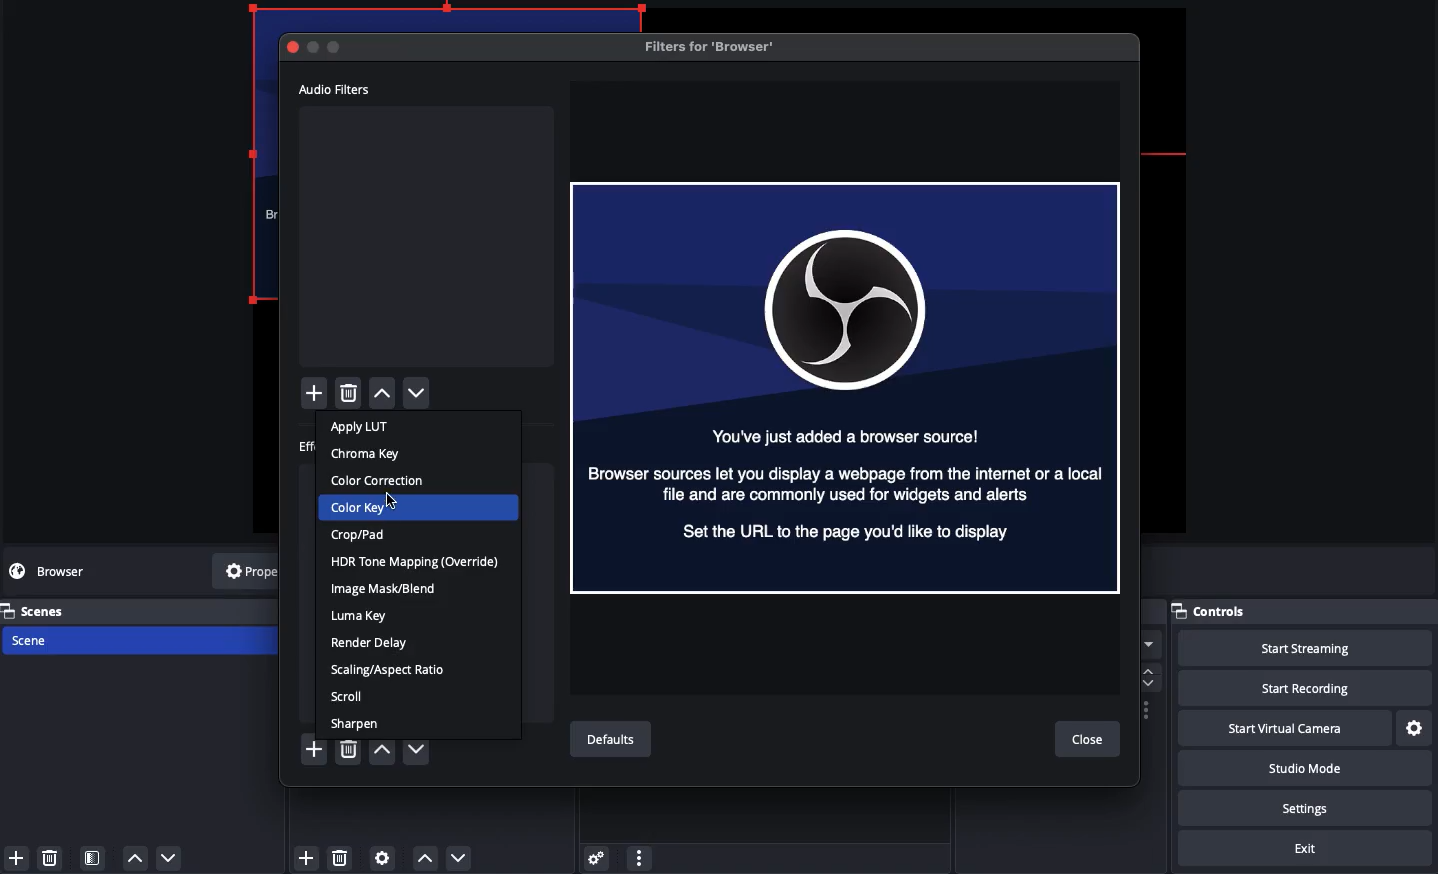  What do you see at coordinates (847, 387) in the screenshot?
I see `Browser` at bounding box center [847, 387].